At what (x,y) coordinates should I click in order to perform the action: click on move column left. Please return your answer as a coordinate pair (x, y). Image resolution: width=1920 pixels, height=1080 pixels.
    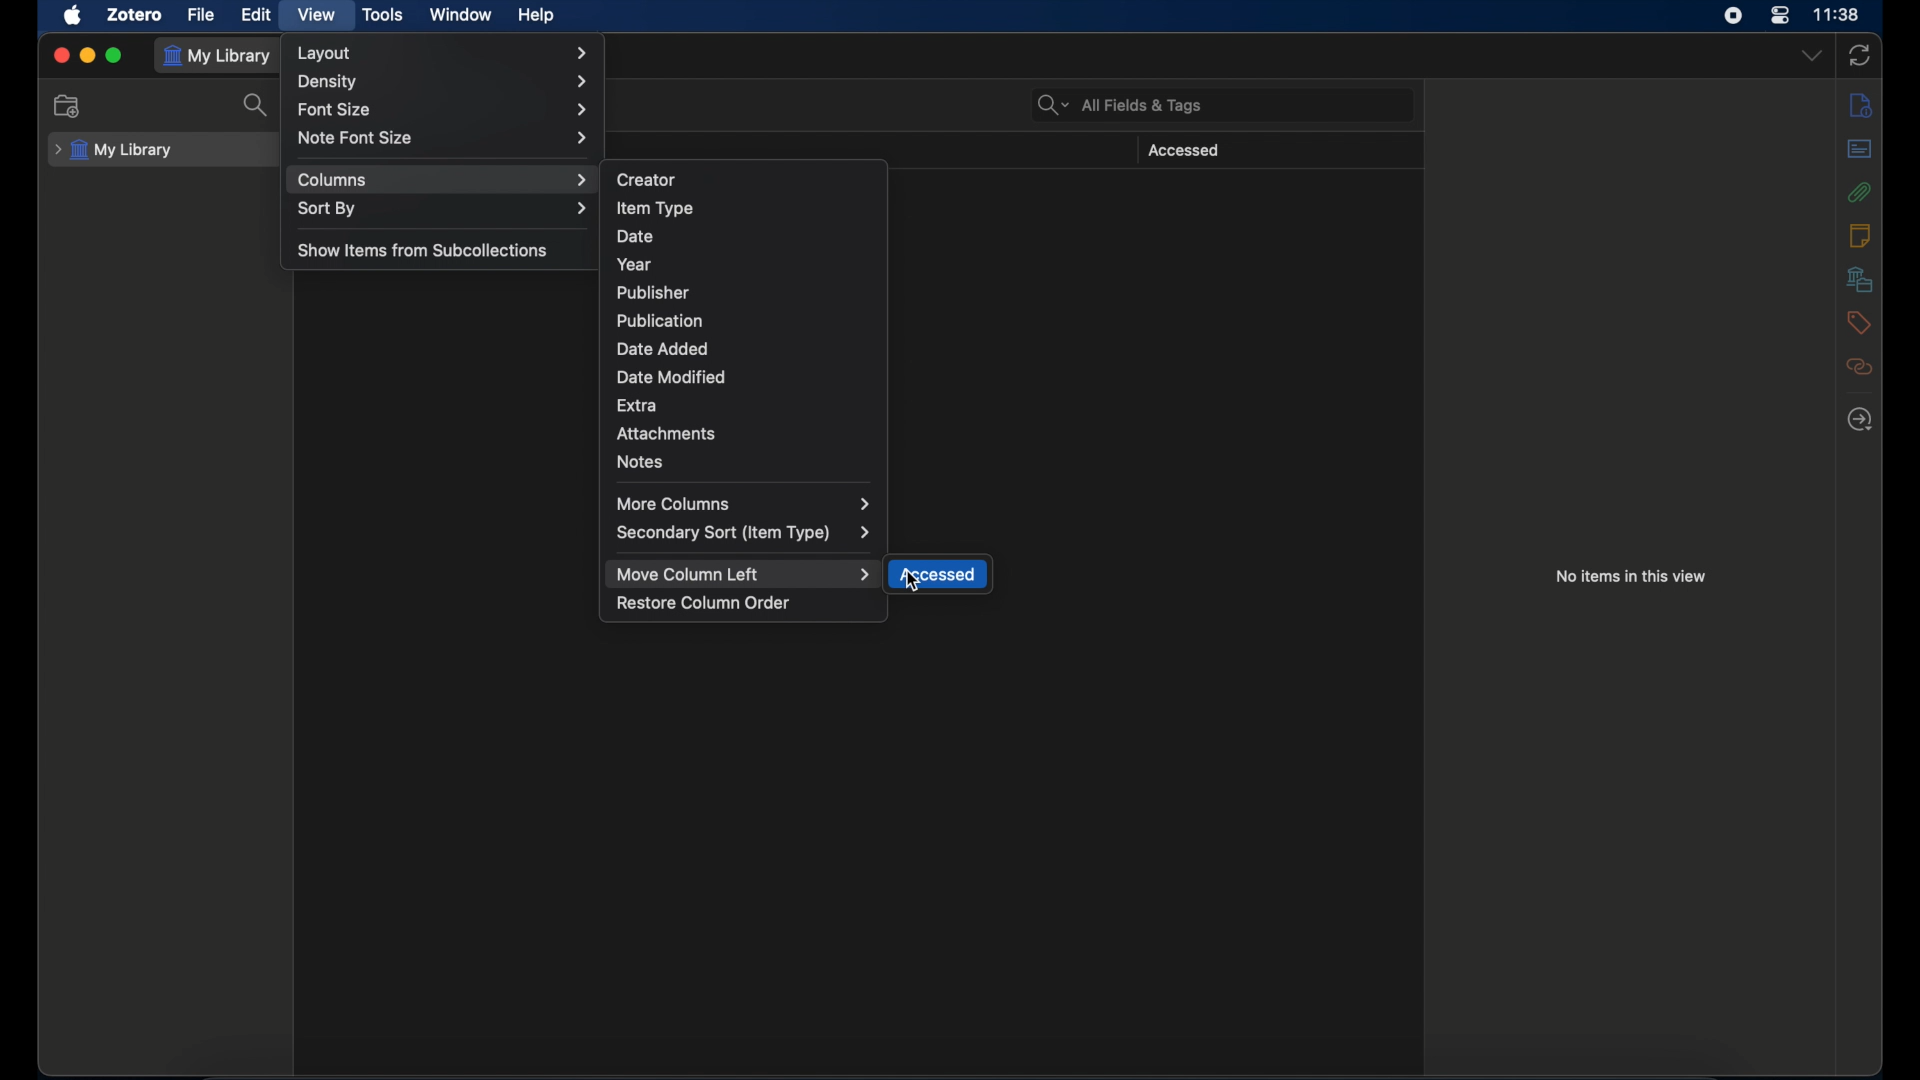
    Looking at the image, I should click on (744, 576).